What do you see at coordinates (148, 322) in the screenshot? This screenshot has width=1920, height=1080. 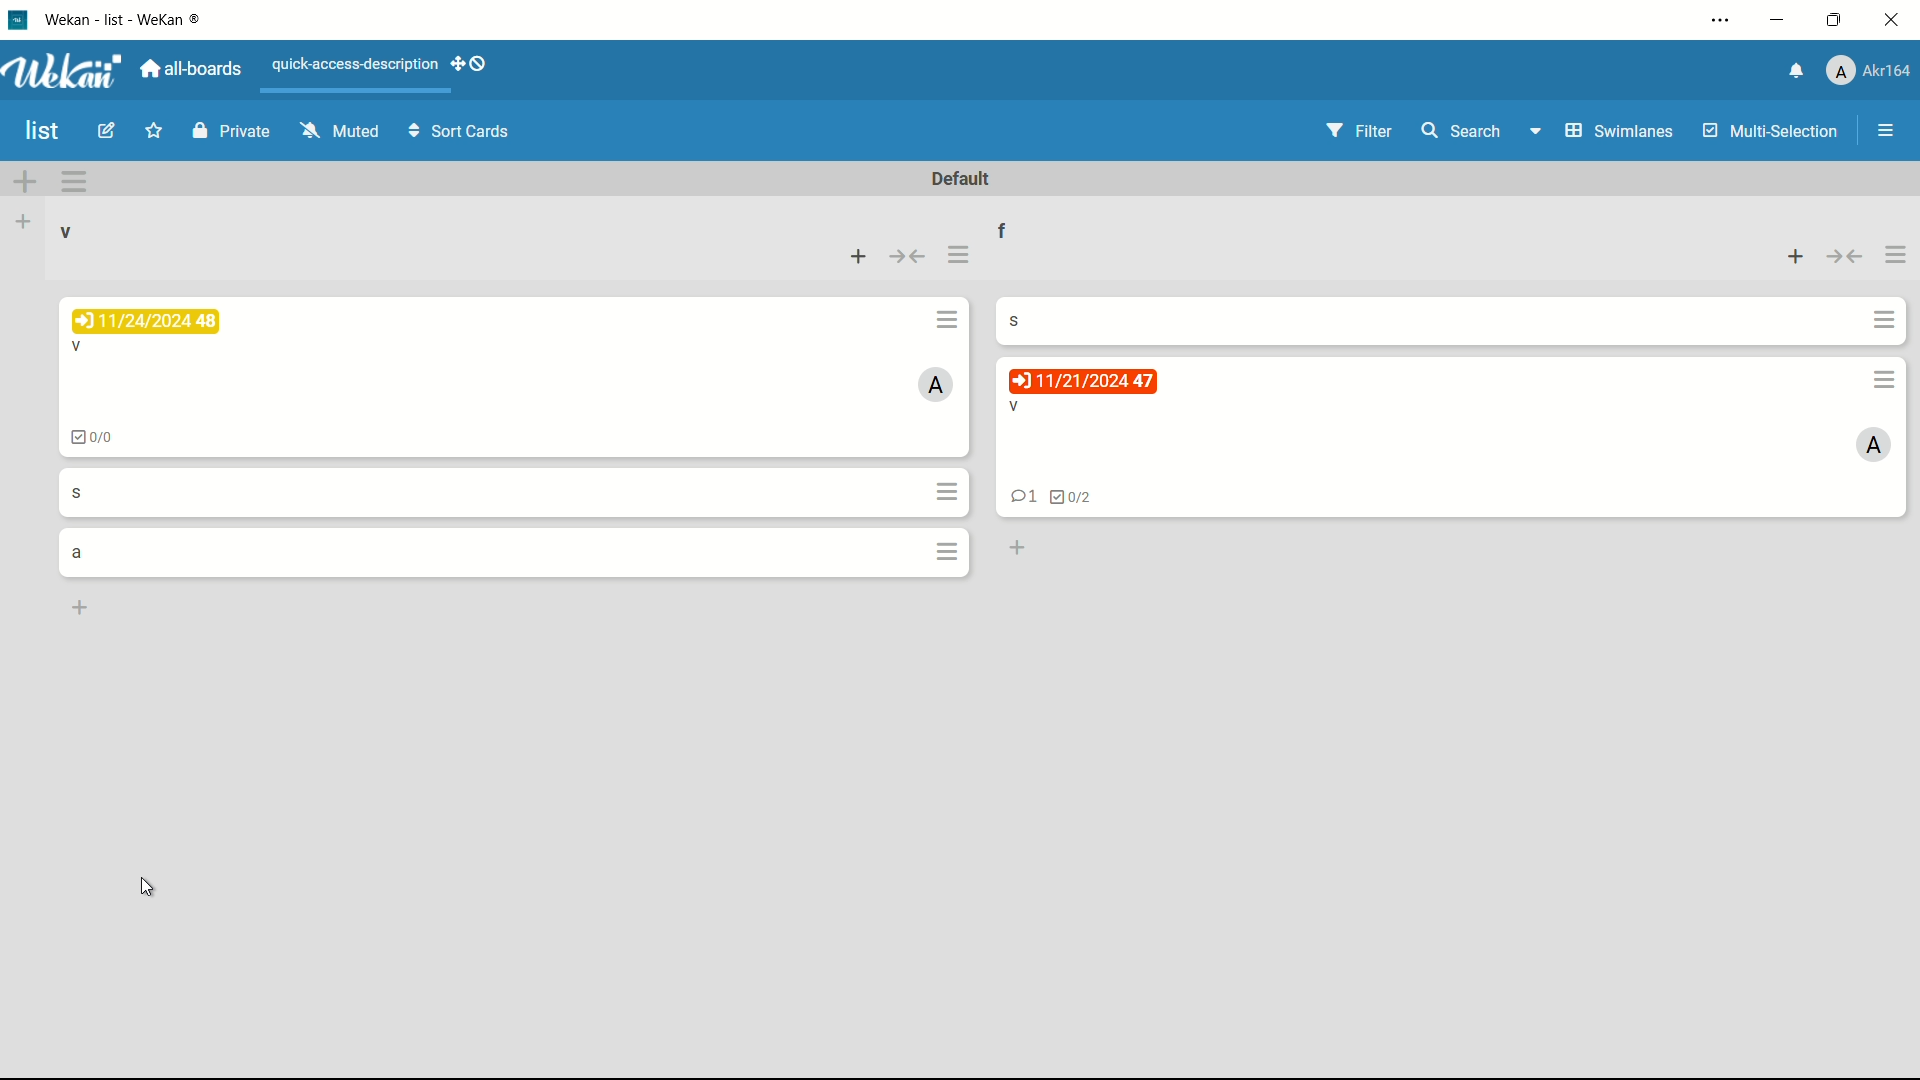 I see `due date changed` at bounding box center [148, 322].